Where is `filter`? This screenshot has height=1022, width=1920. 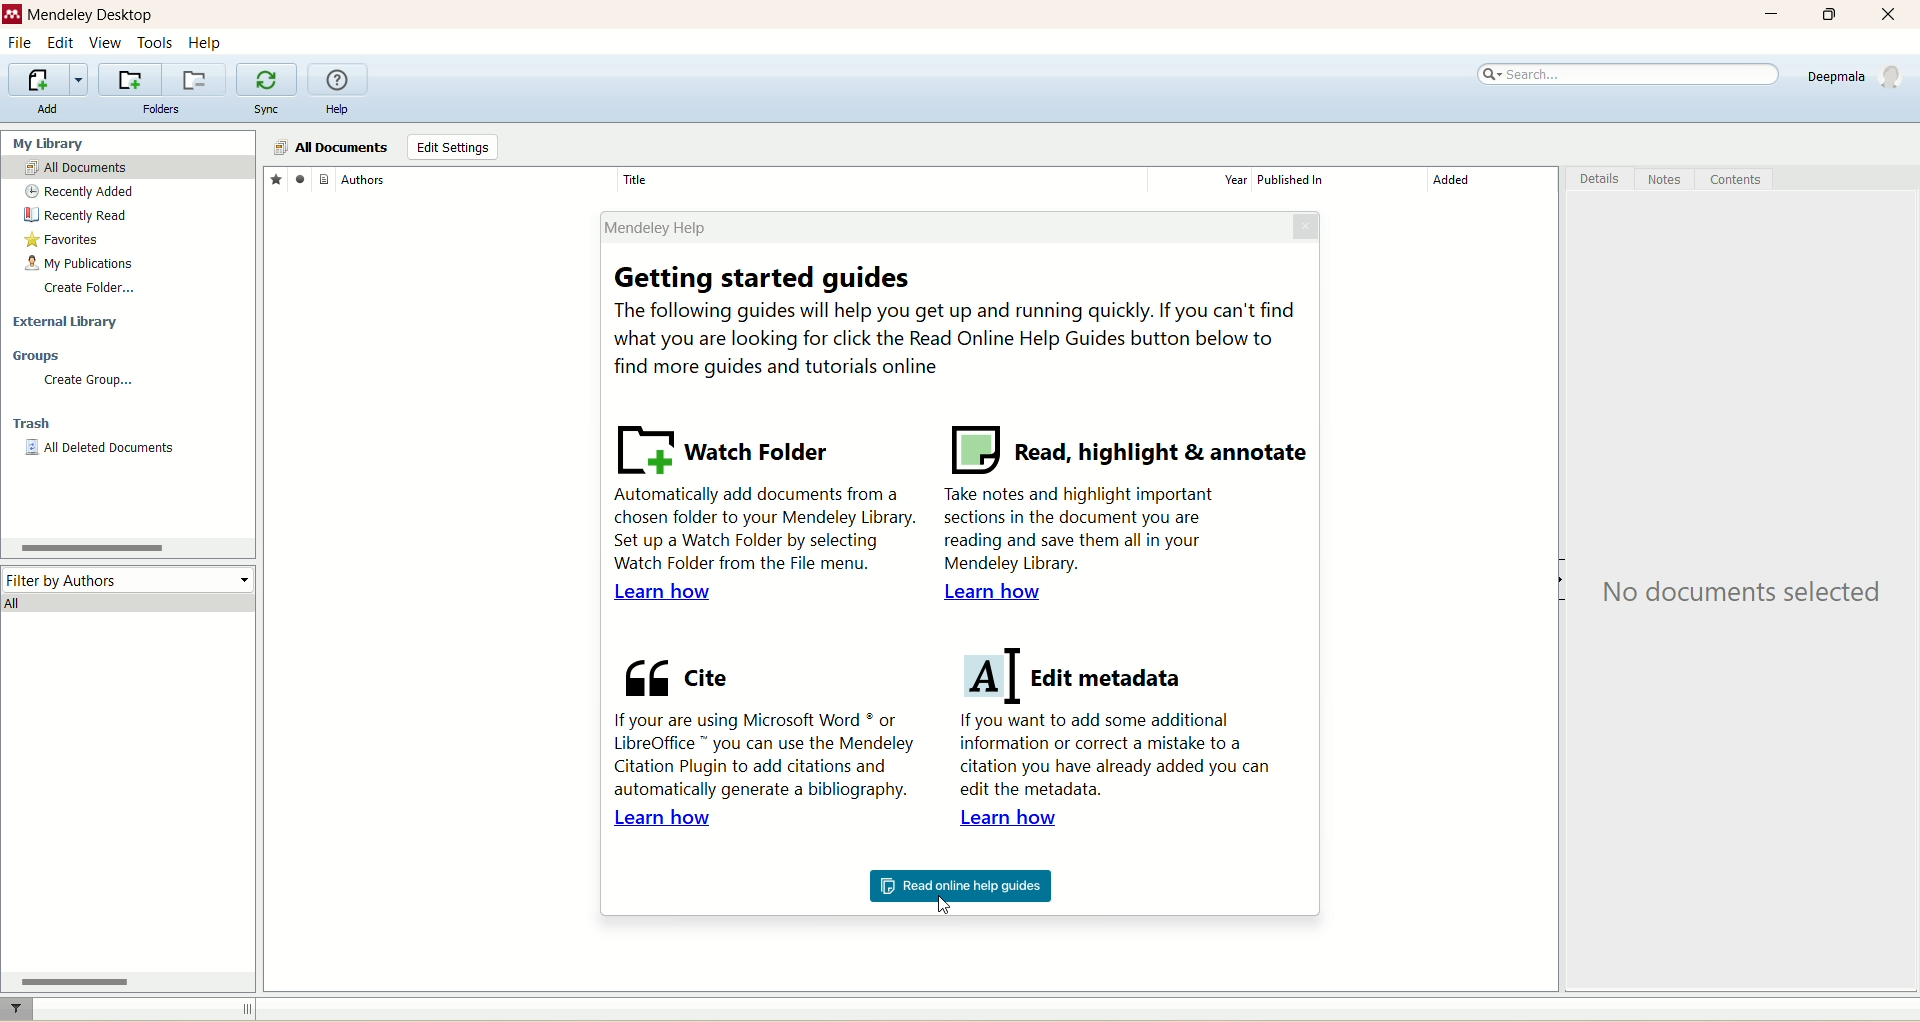
filter is located at coordinates (17, 1009).